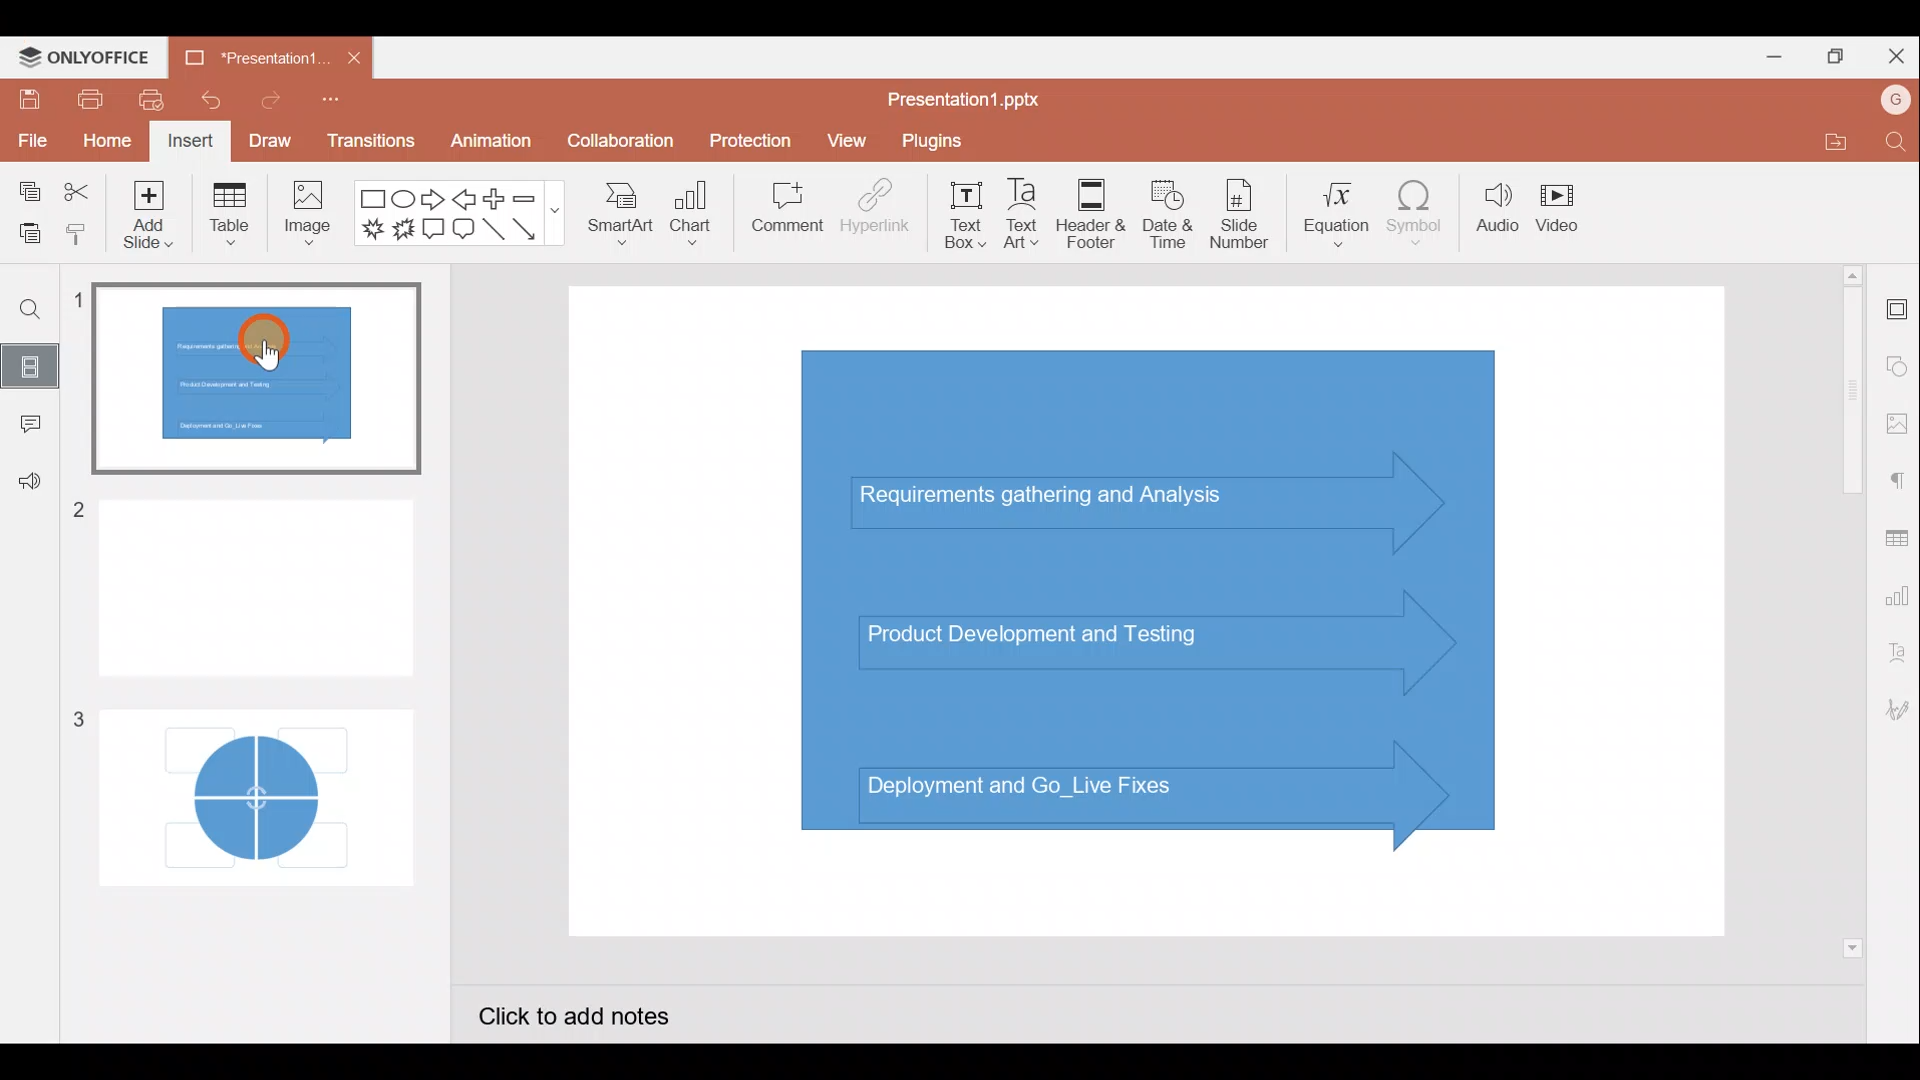 This screenshot has height=1080, width=1920. I want to click on Find, so click(1892, 143).